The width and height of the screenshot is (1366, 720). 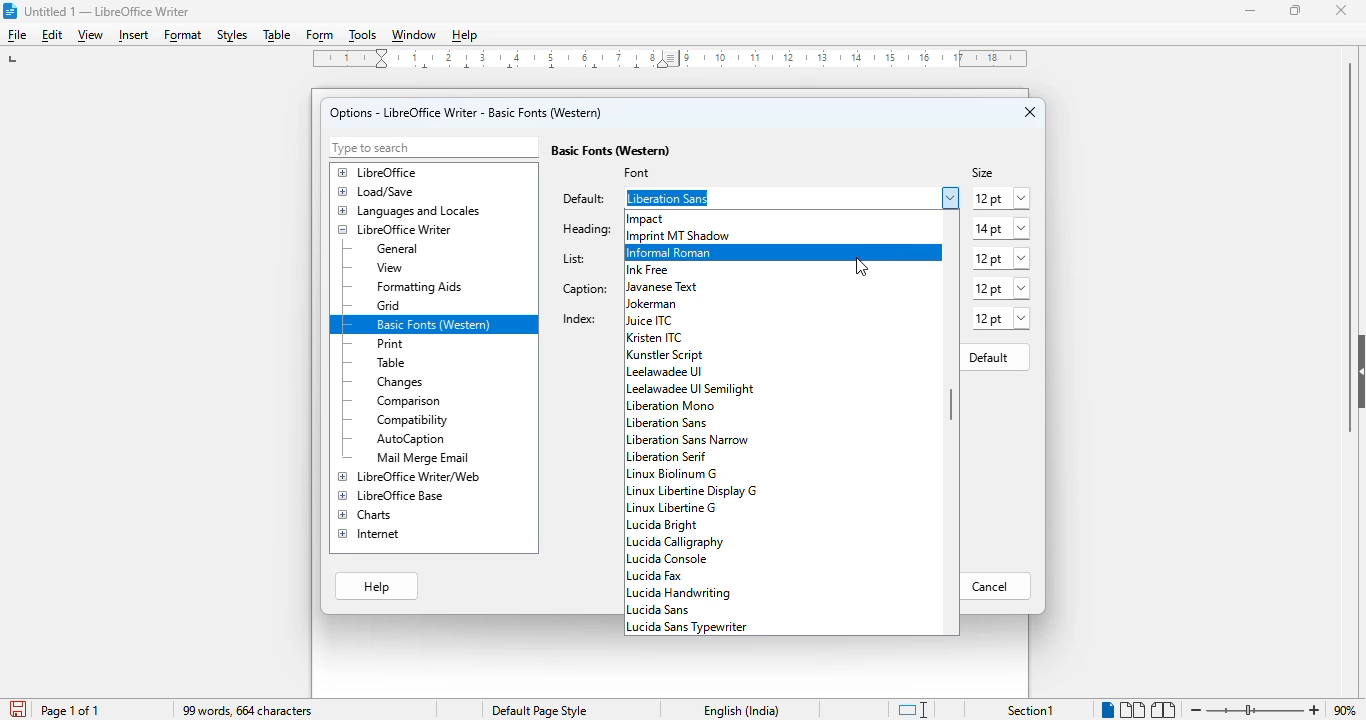 I want to click on informal roman, so click(x=784, y=252).